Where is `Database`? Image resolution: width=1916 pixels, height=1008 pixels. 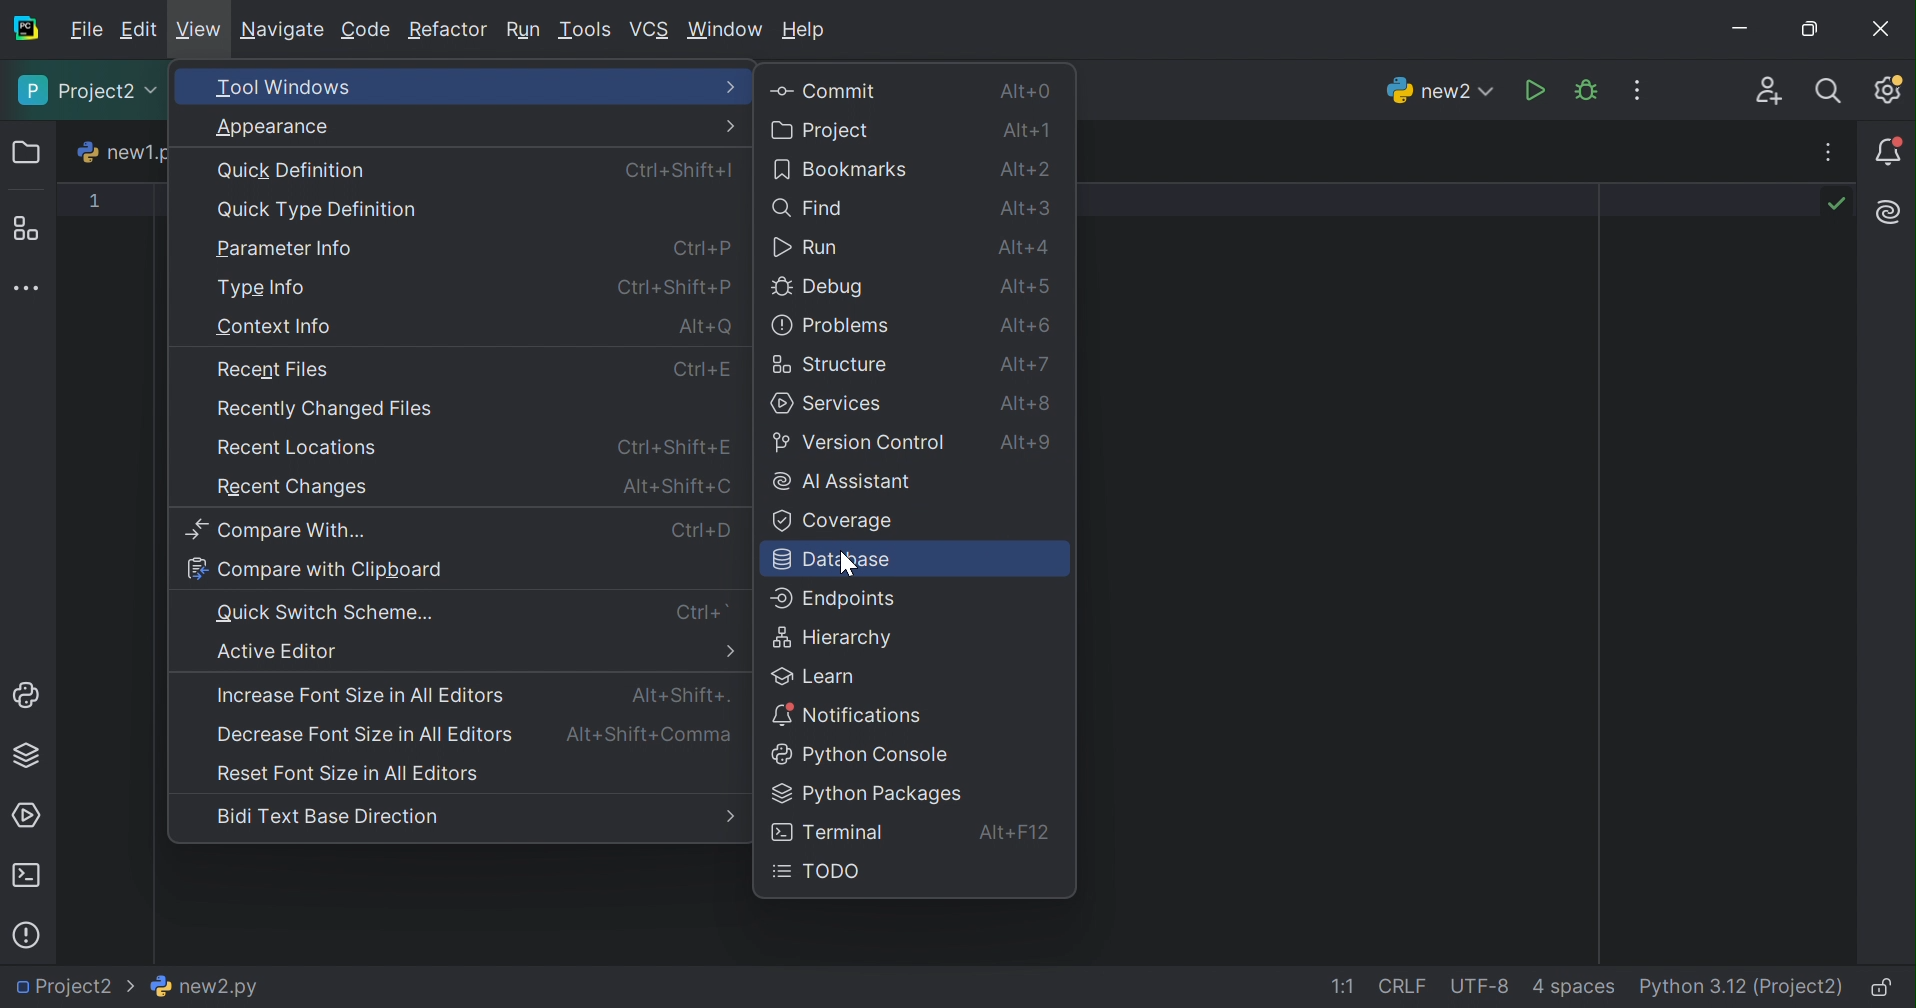
Database is located at coordinates (922, 559).